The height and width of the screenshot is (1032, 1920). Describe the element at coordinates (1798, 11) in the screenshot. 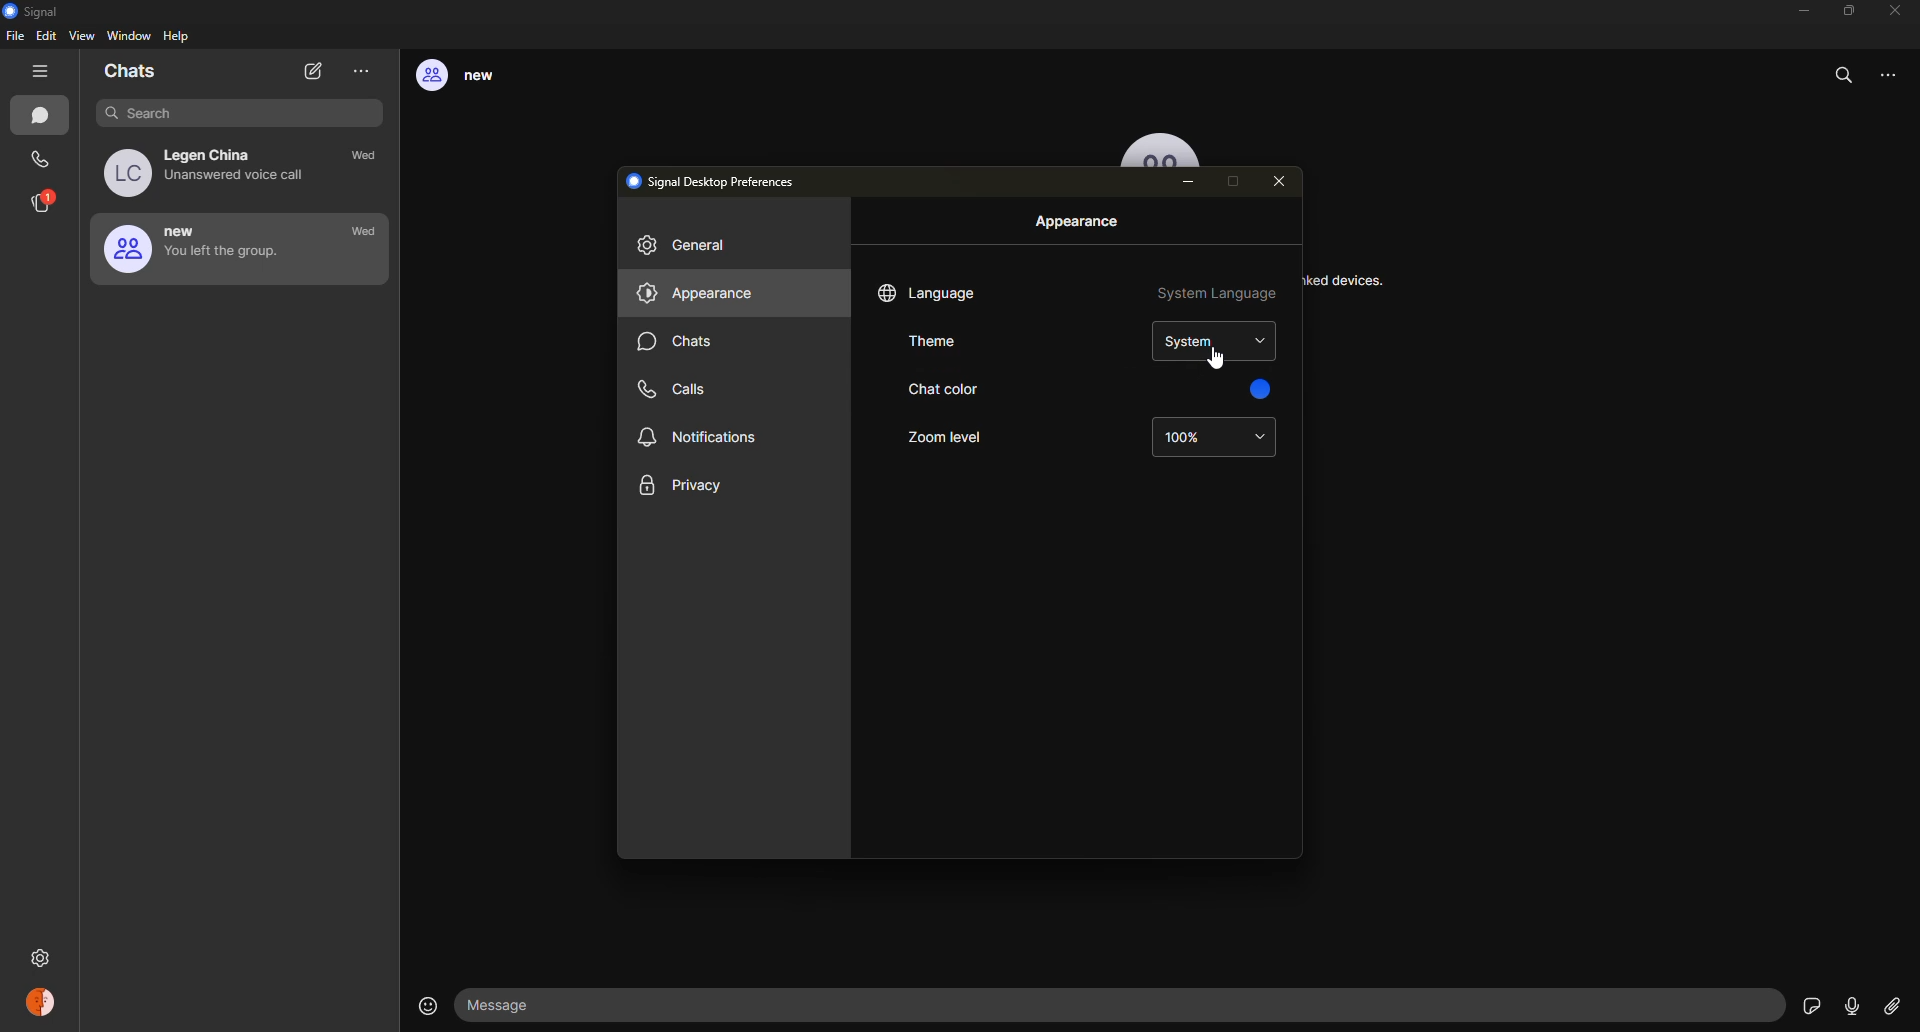

I see `minimize` at that location.